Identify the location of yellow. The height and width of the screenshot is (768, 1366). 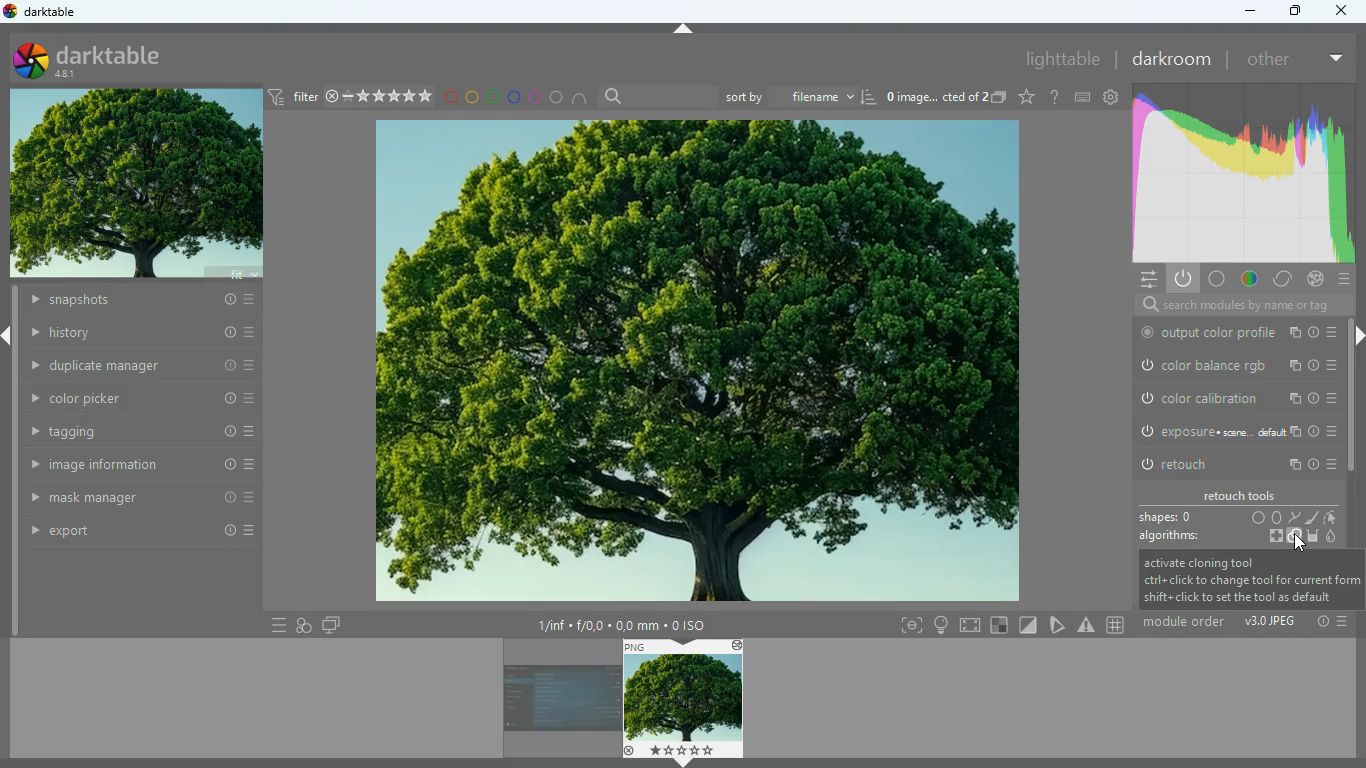
(471, 98).